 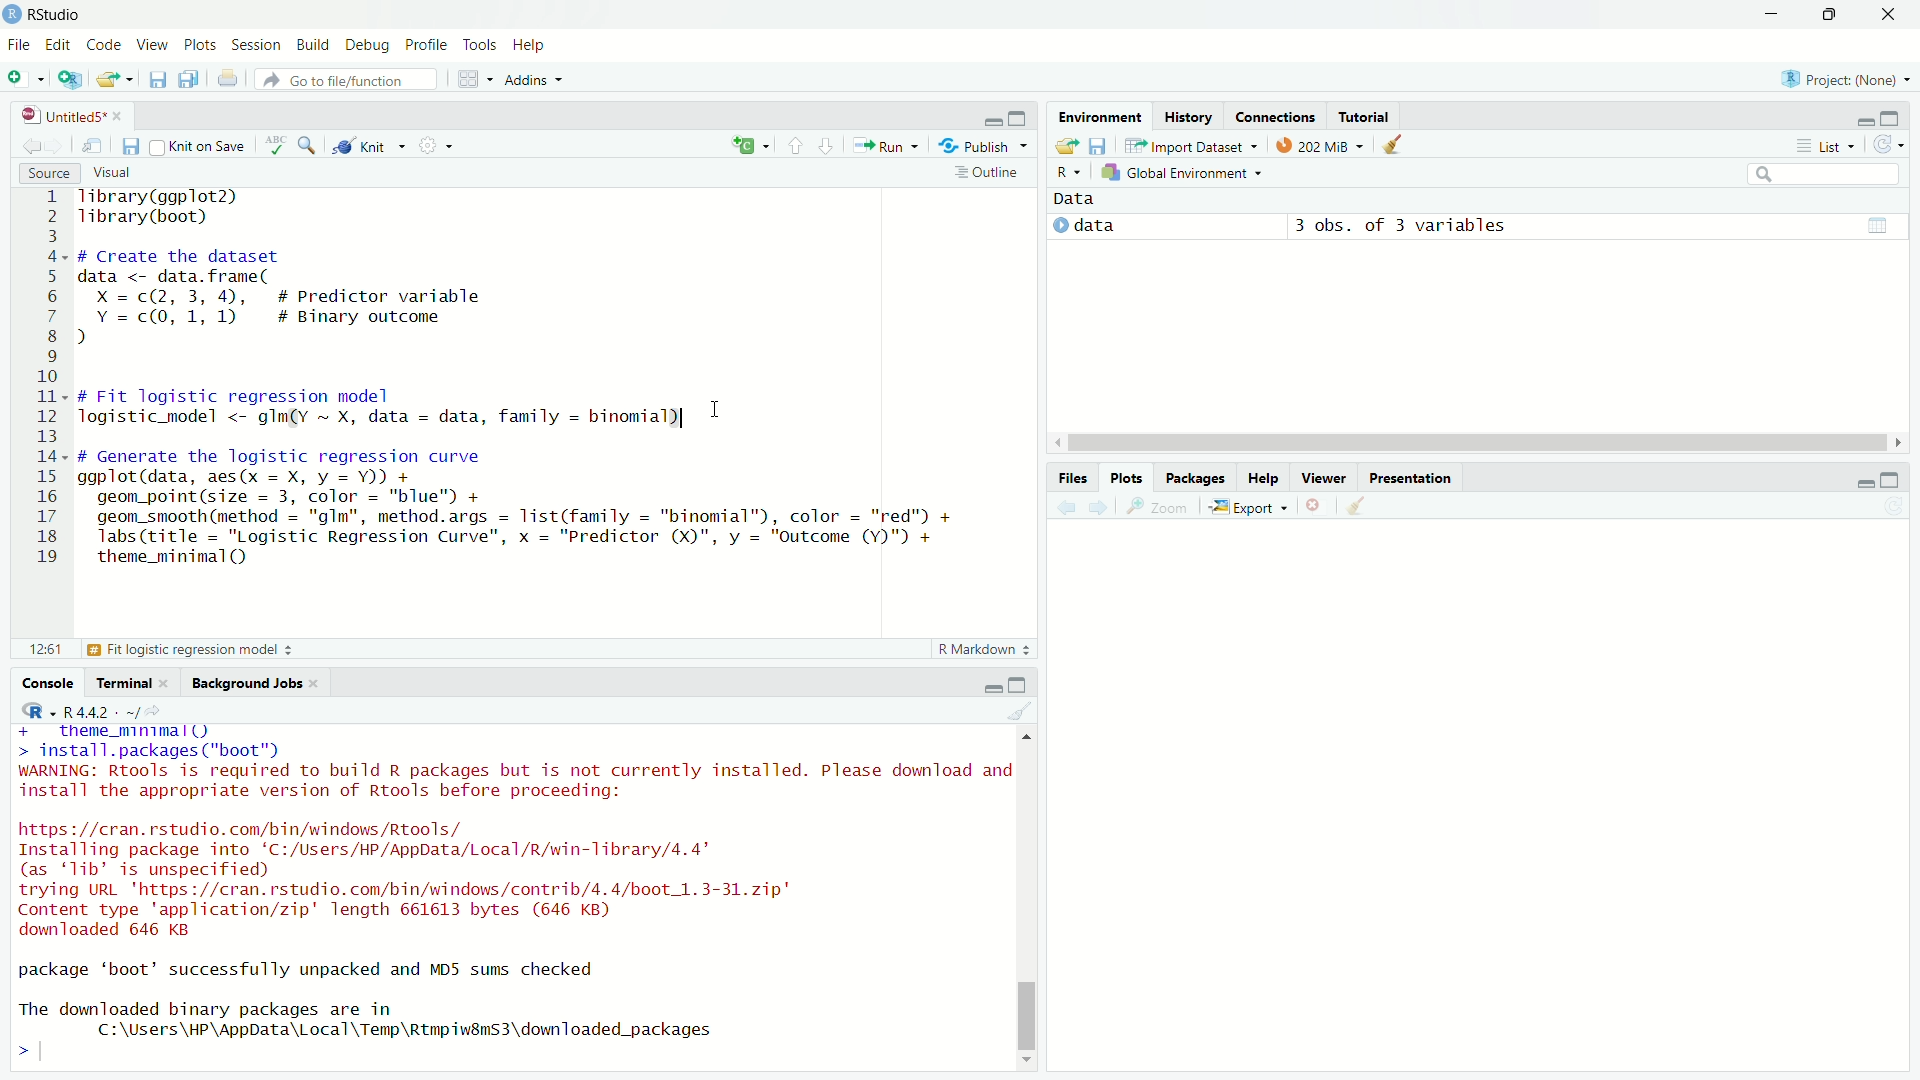 What do you see at coordinates (993, 687) in the screenshot?
I see `minimize` at bounding box center [993, 687].